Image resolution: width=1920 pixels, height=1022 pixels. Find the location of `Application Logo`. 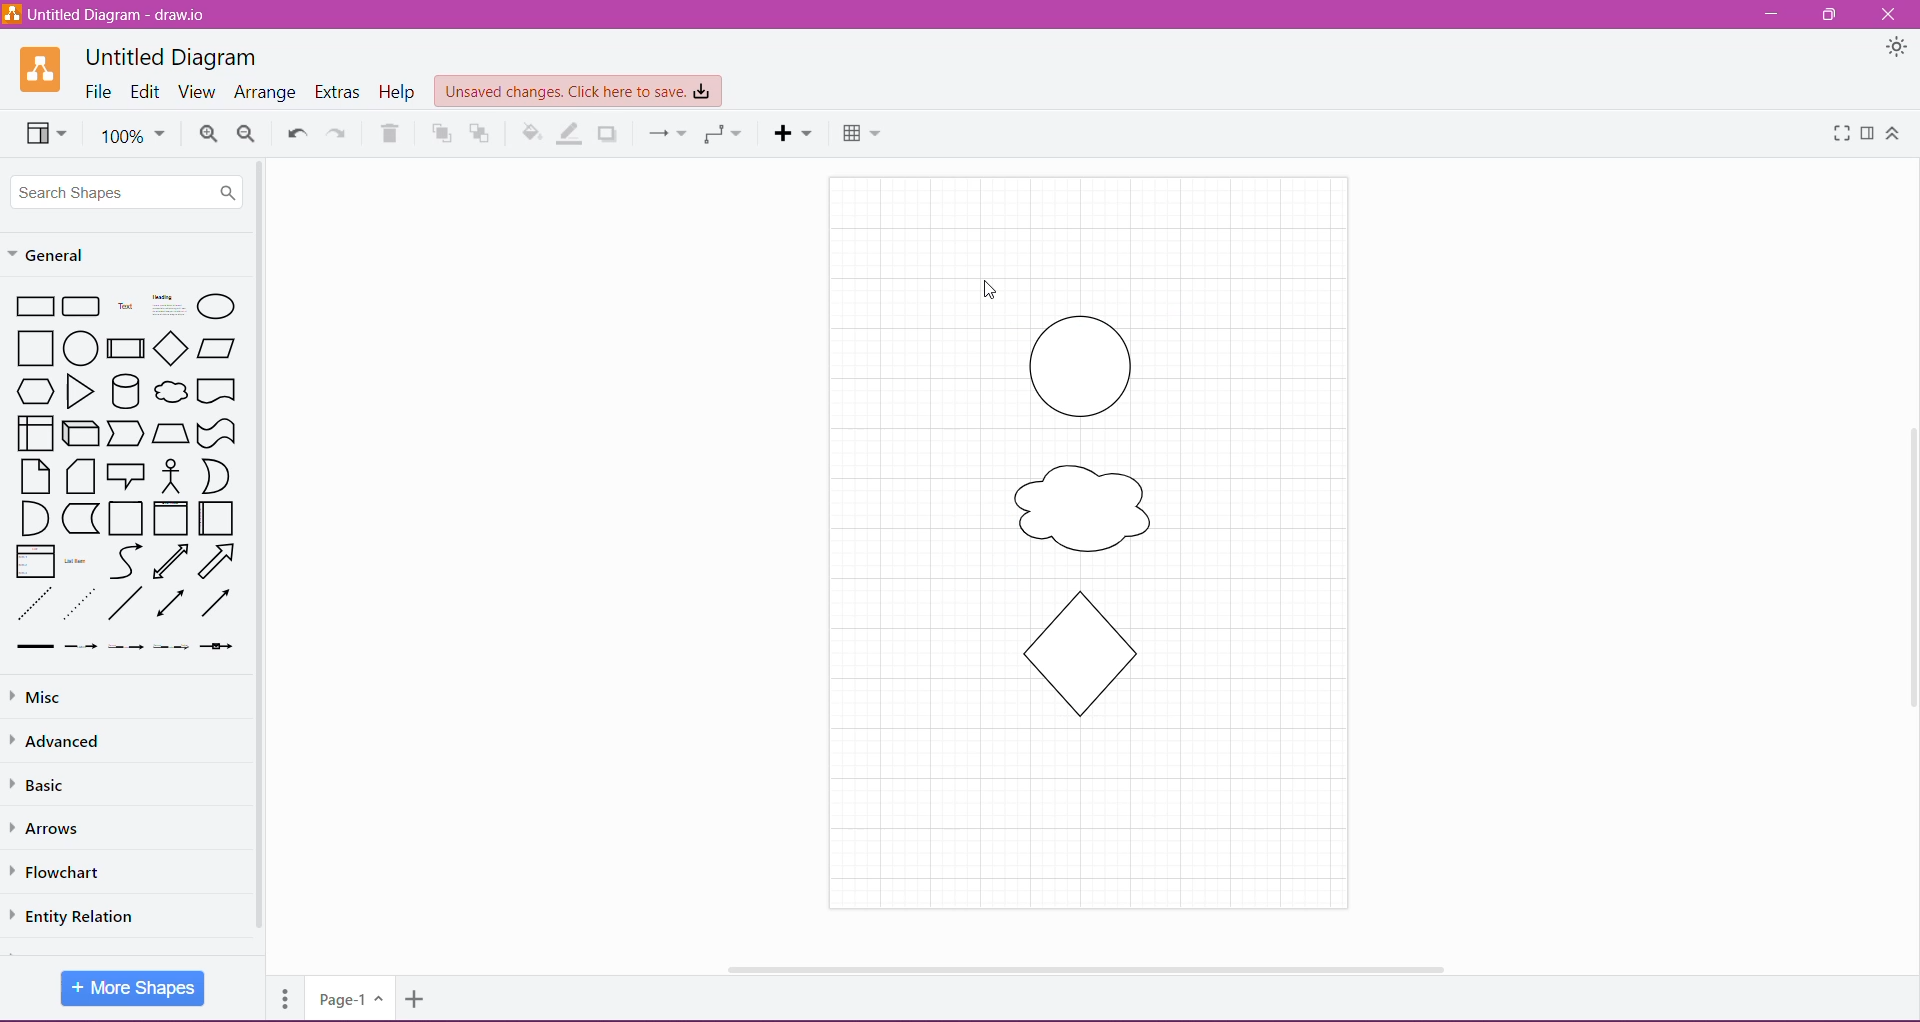

Application Logo is located at coordinates (42, 69).